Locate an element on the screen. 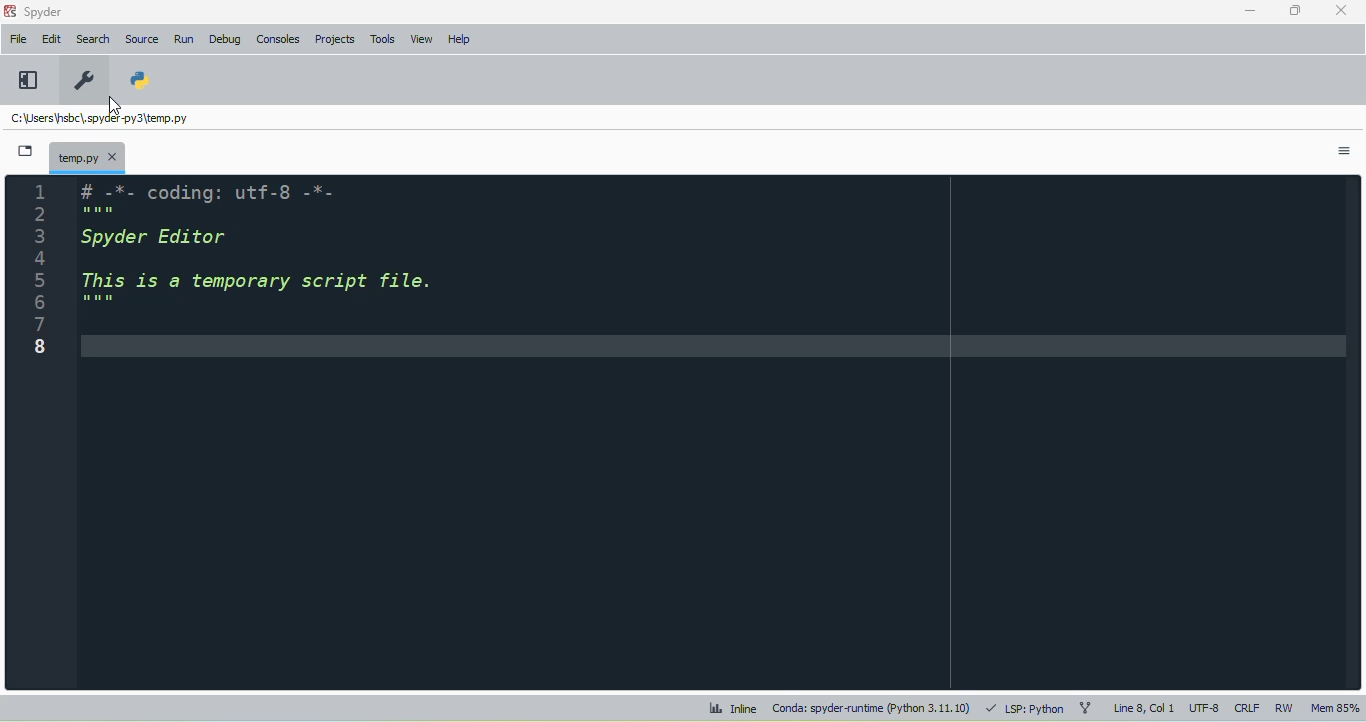 The height and width of the screenshot is (722, 1366). view is located at coordinates (423, 39).